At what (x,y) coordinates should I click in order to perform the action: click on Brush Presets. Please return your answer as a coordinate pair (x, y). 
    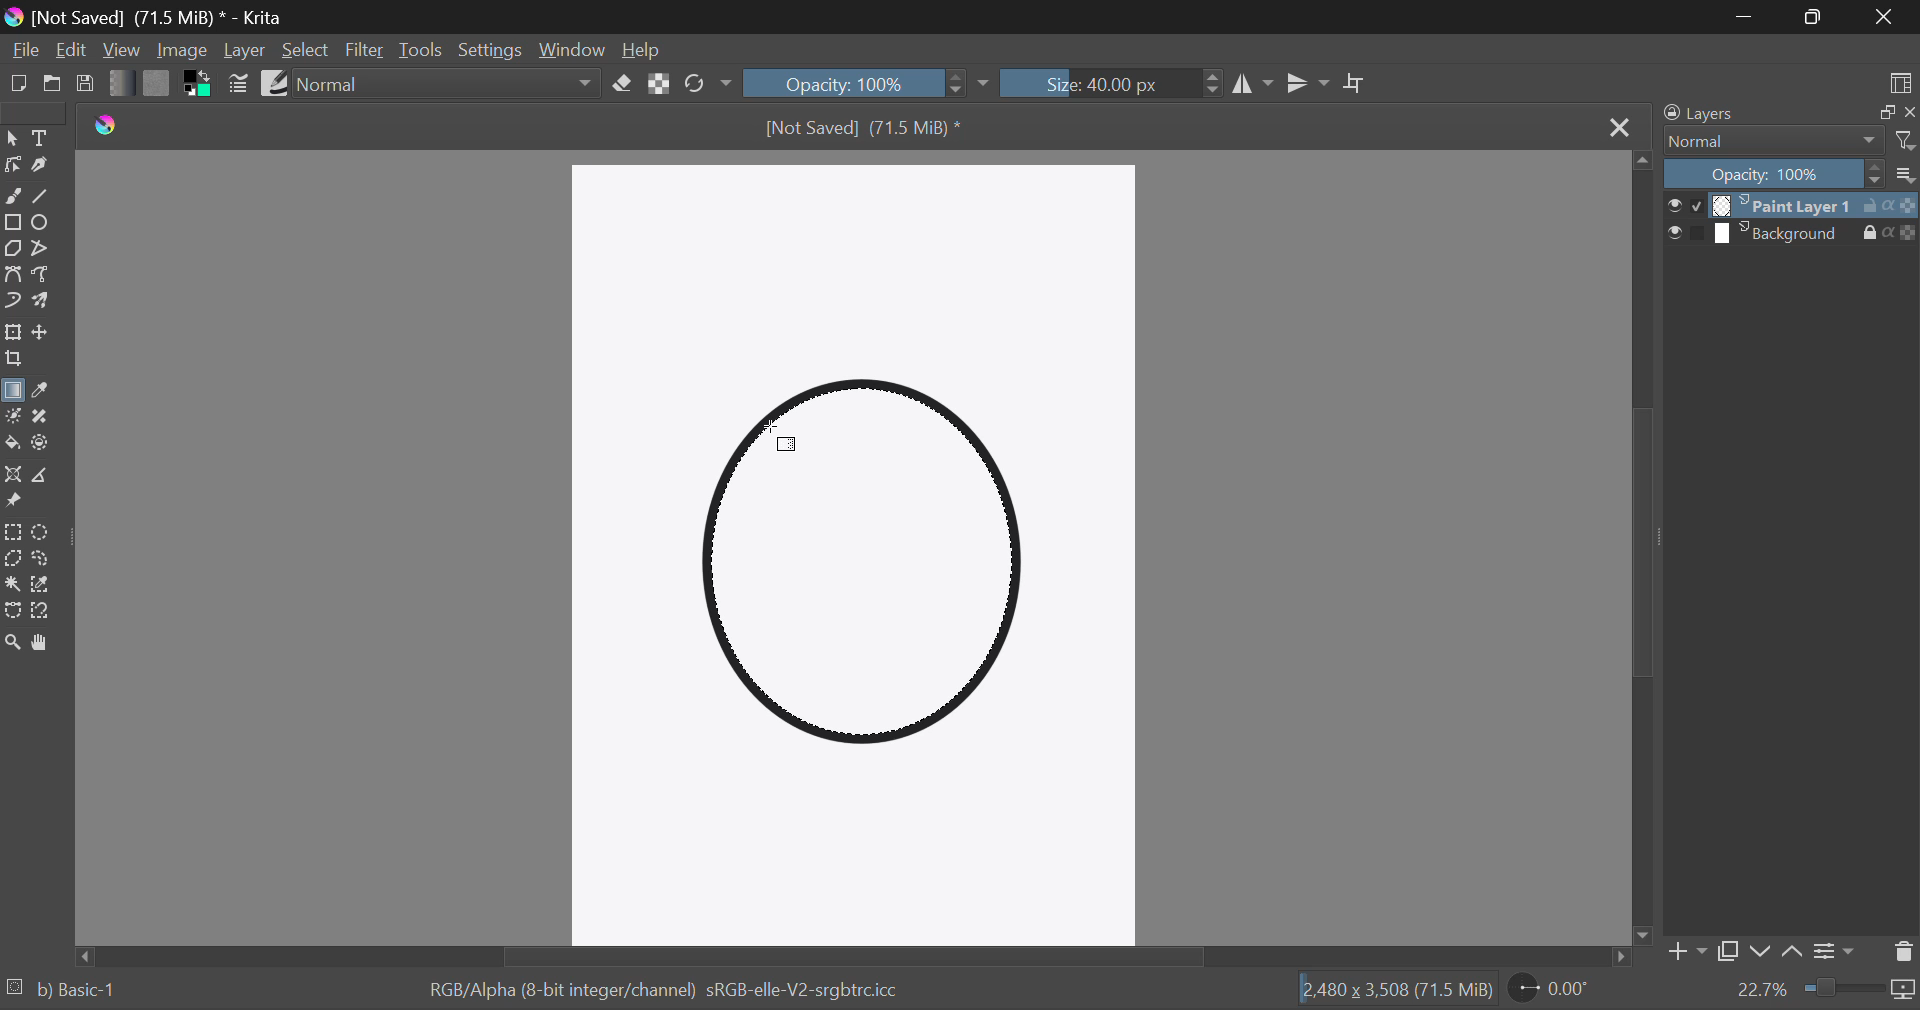
    Looking at the image, I should click on (278, 85).